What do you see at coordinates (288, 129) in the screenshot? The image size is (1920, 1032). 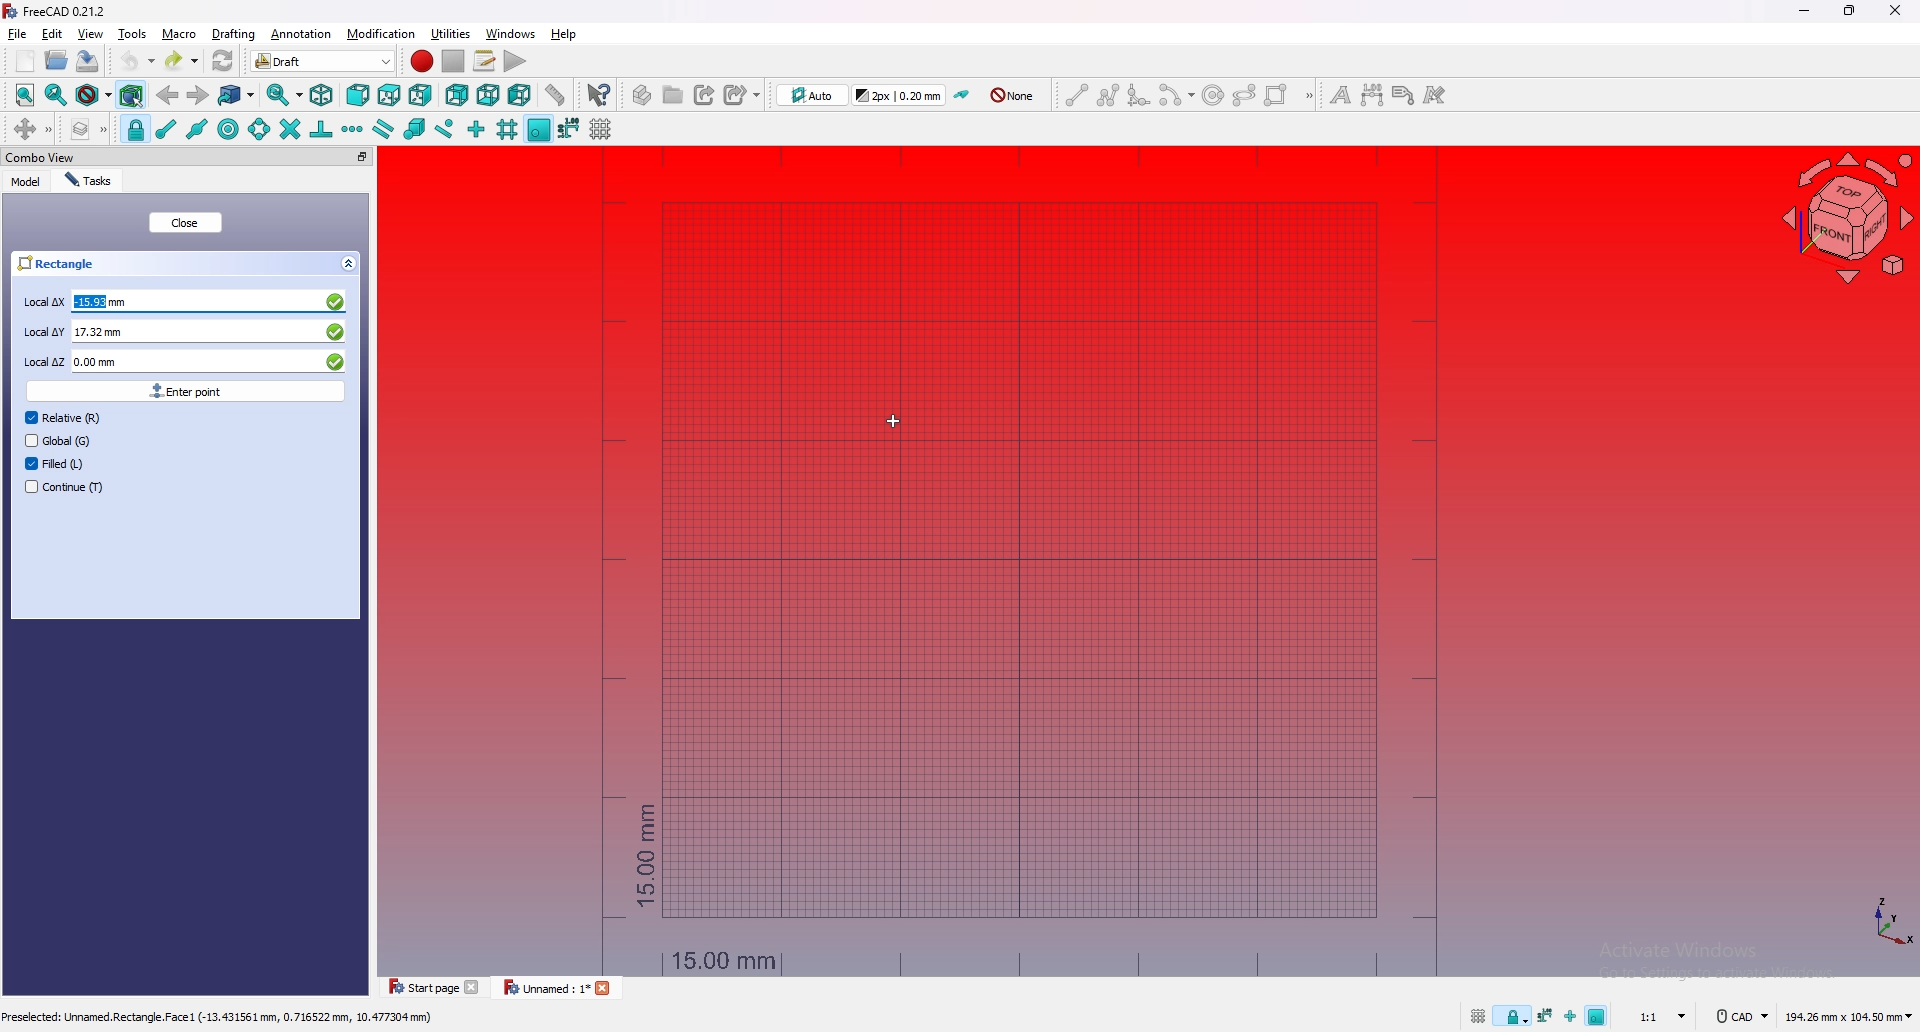 I see `snap intersection` at bounding box center [288, 129].